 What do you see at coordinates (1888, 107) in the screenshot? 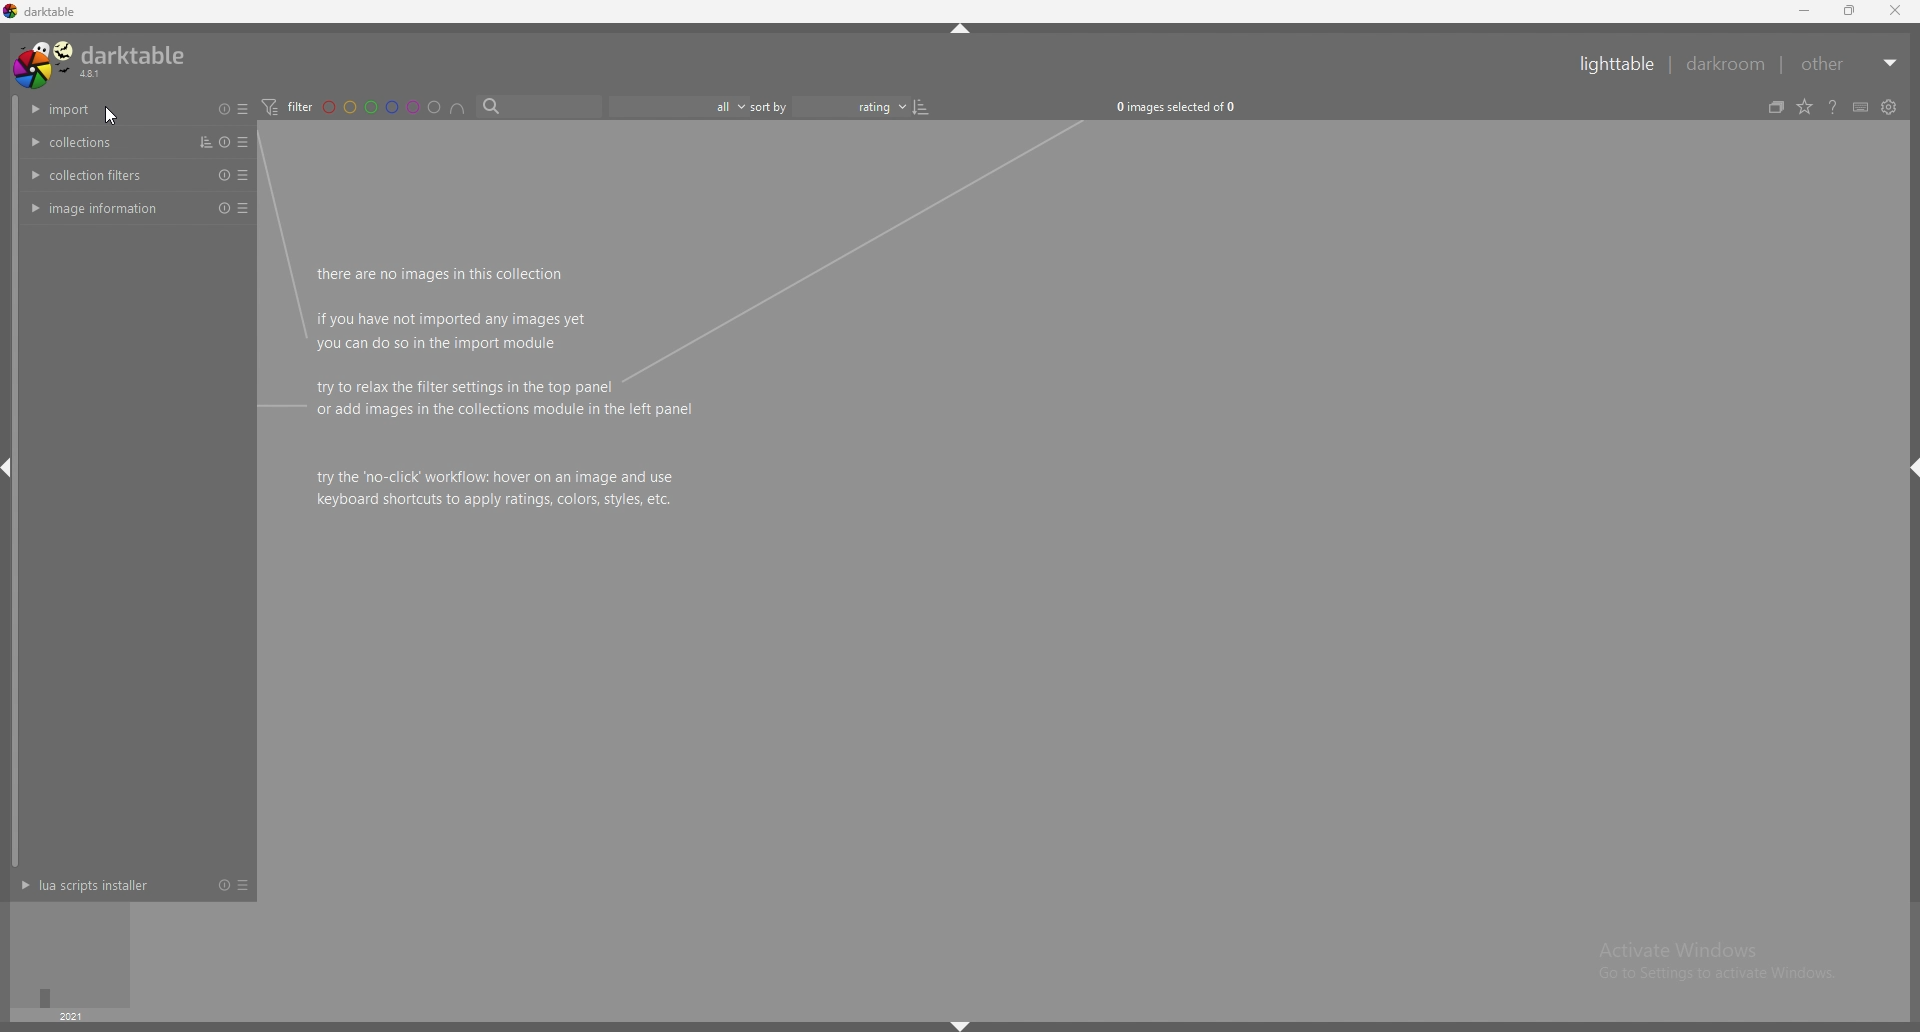
I see `show global preferences` at bounding box center [1888, 107].